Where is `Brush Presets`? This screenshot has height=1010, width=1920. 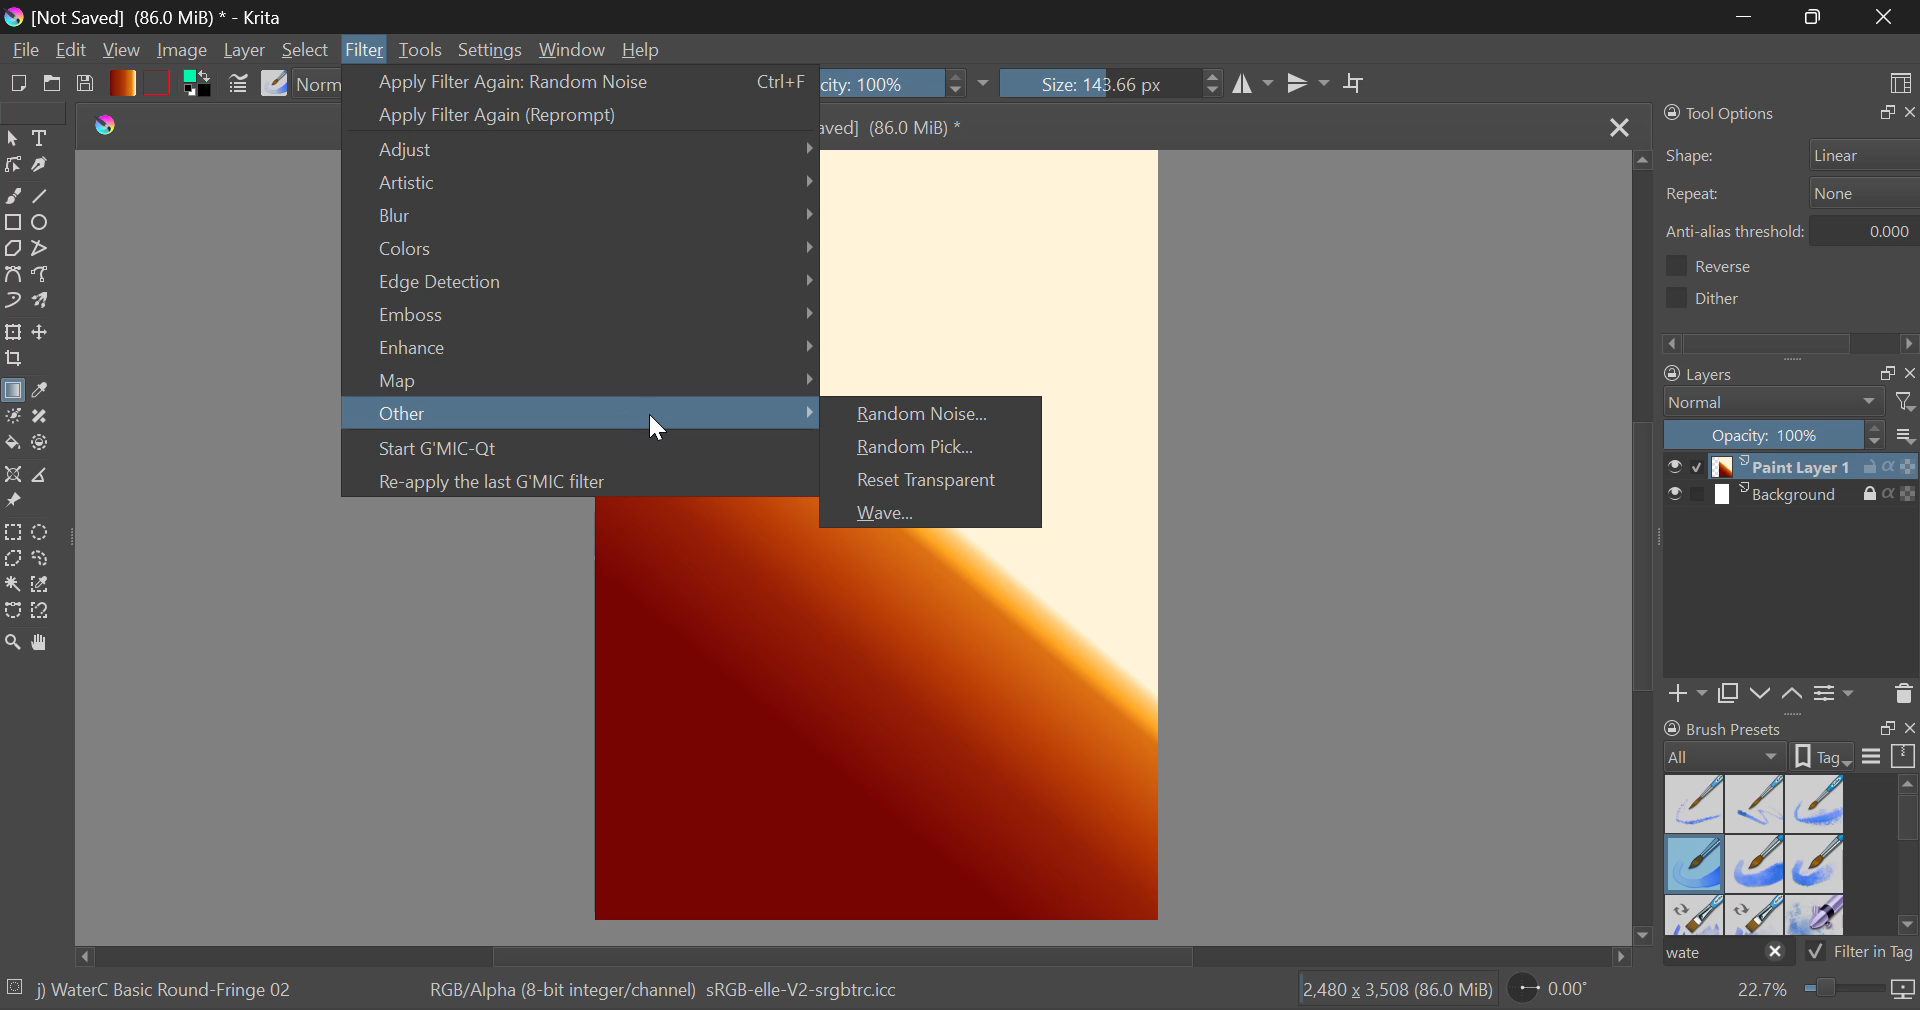
Brush Presets is located at coordinates (274, 85).